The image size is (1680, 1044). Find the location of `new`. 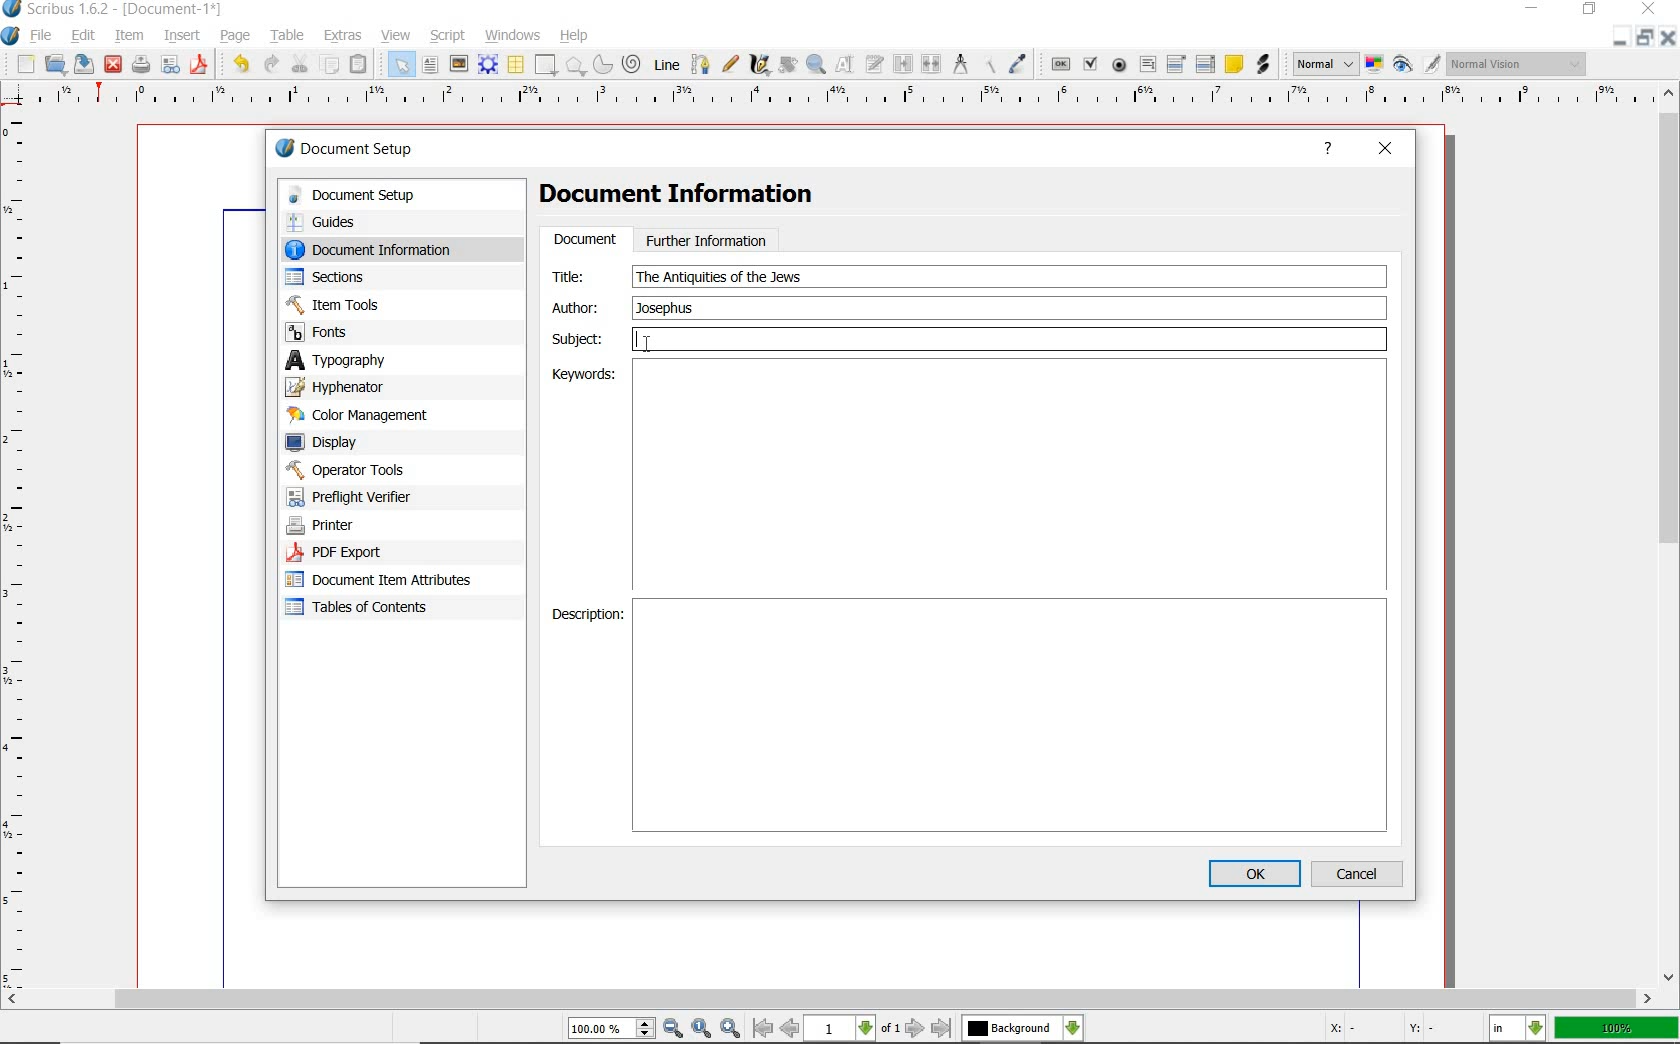

new is located at coordinates (24, 64).